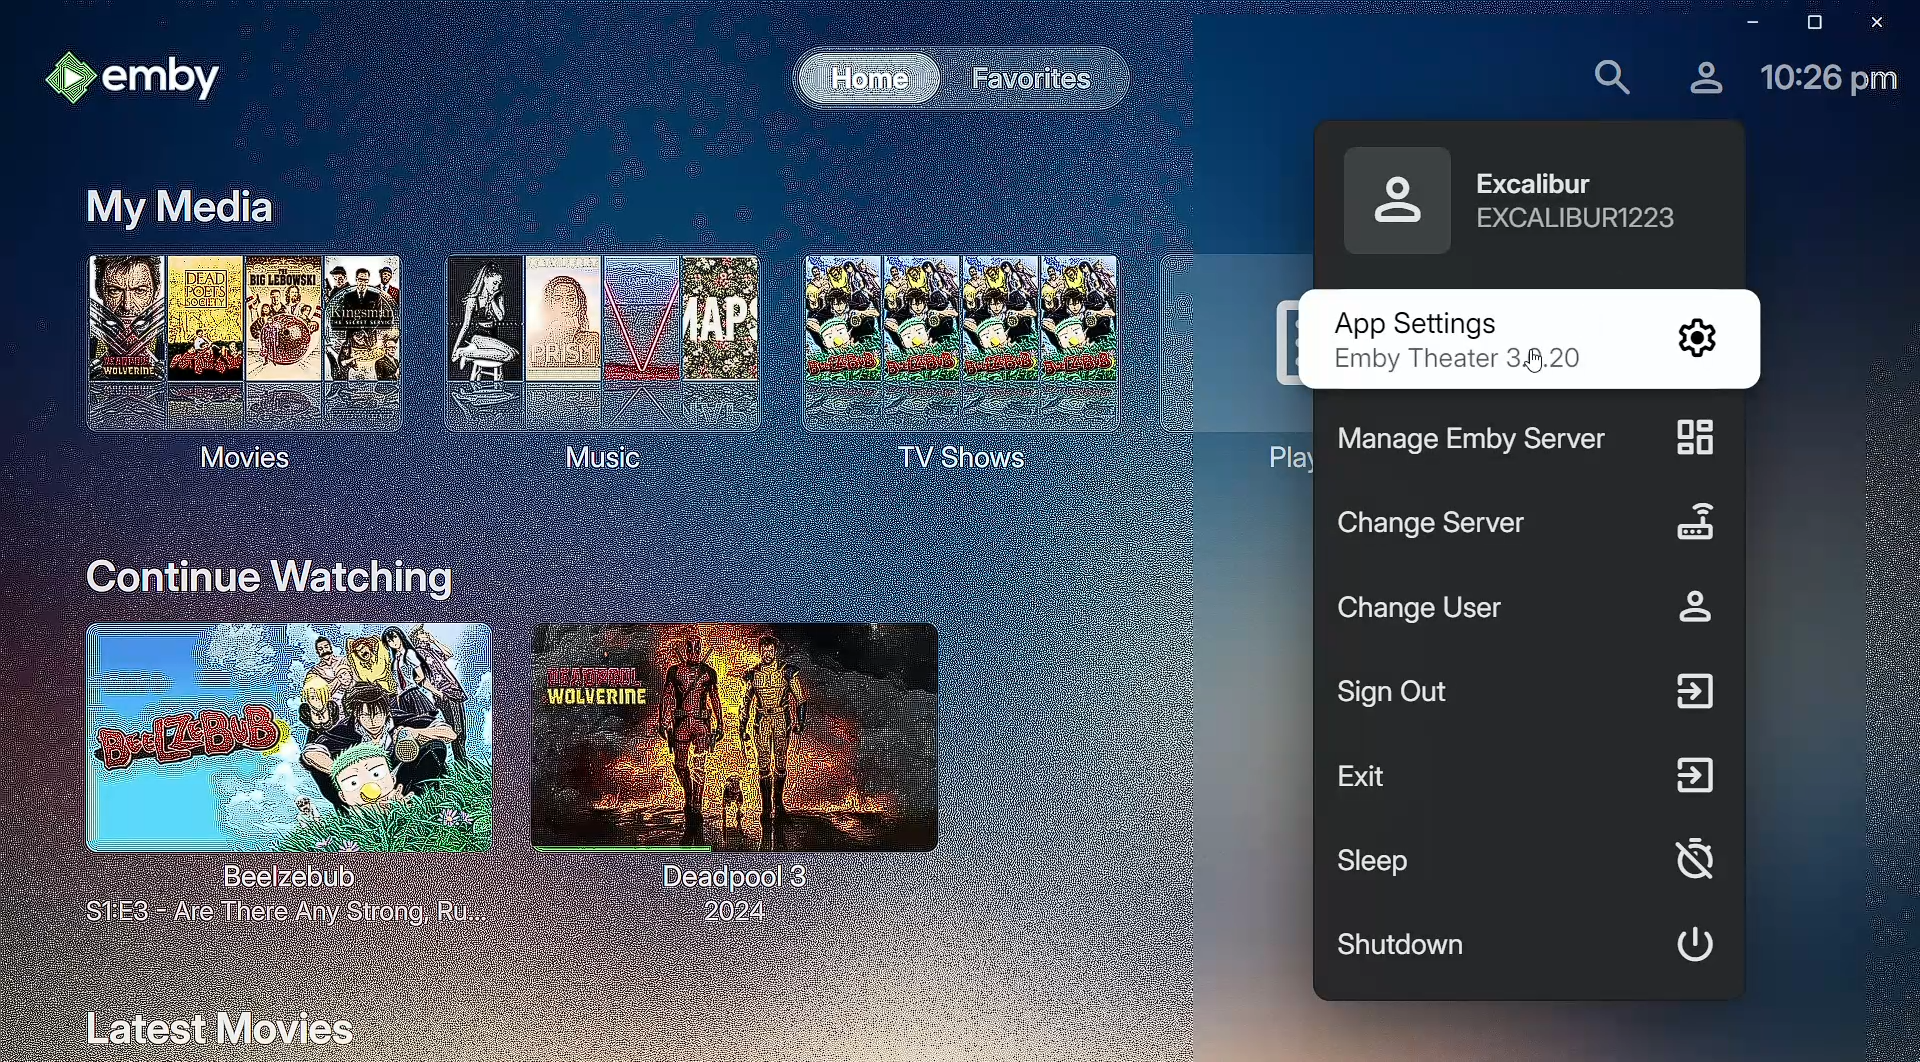 This screenshot has height=1062, width=1920. What do you see at coordinates (1609, 78) in the screenshot?
I see `Search` at bounding box center [1609, 78].